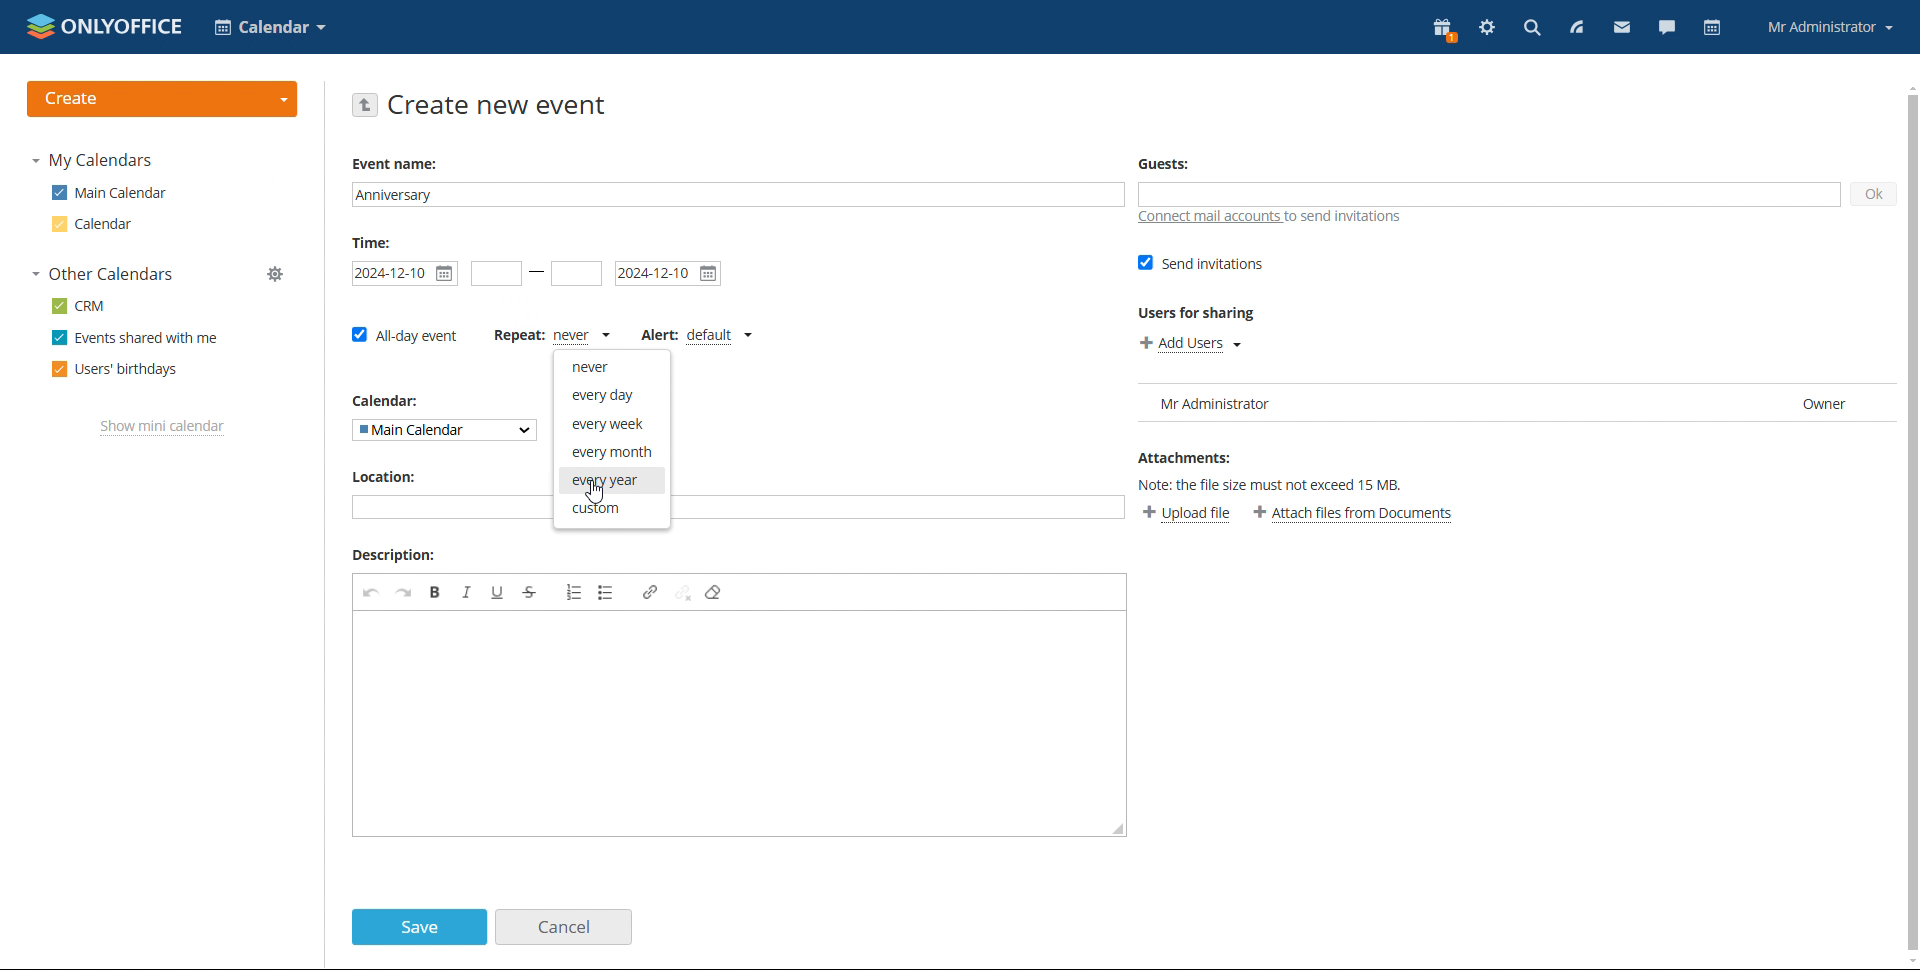 Image resolution: width=1920 pixels, height=970 pixels. Describe the element at coordinates (669, 274) in the screenshot. I see `end date` at that location.